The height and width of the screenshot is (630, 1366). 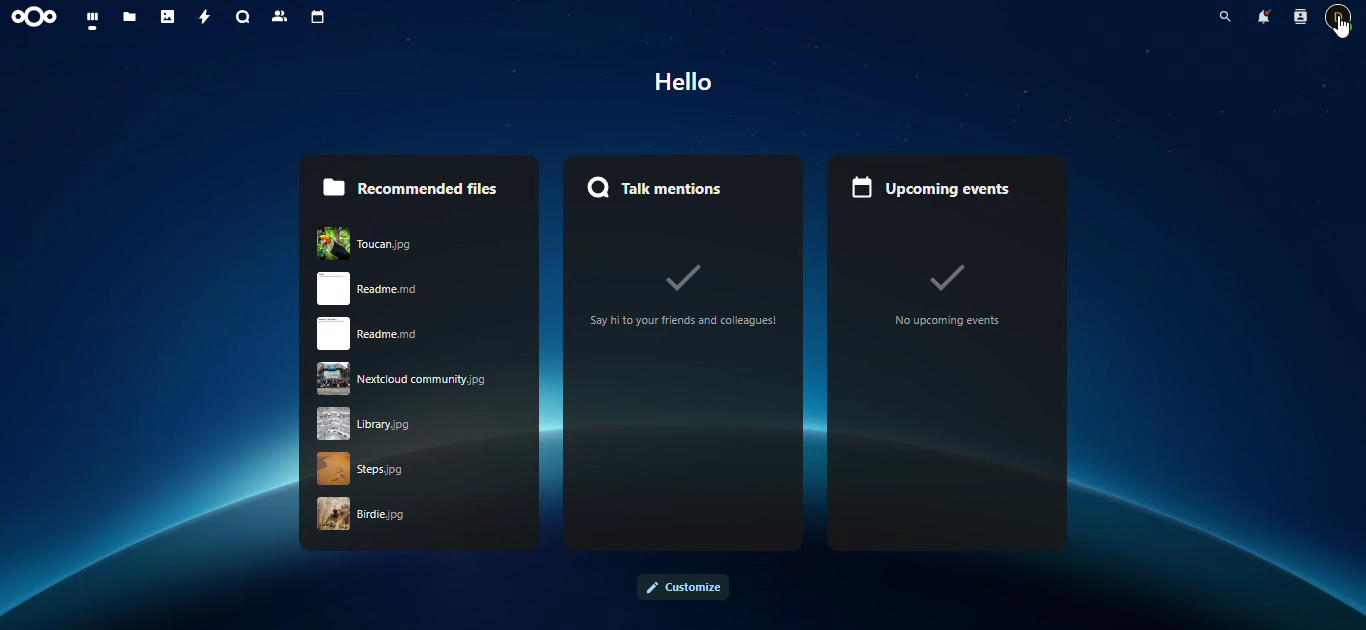 I want to click on search, so click(x=1221, y=17).